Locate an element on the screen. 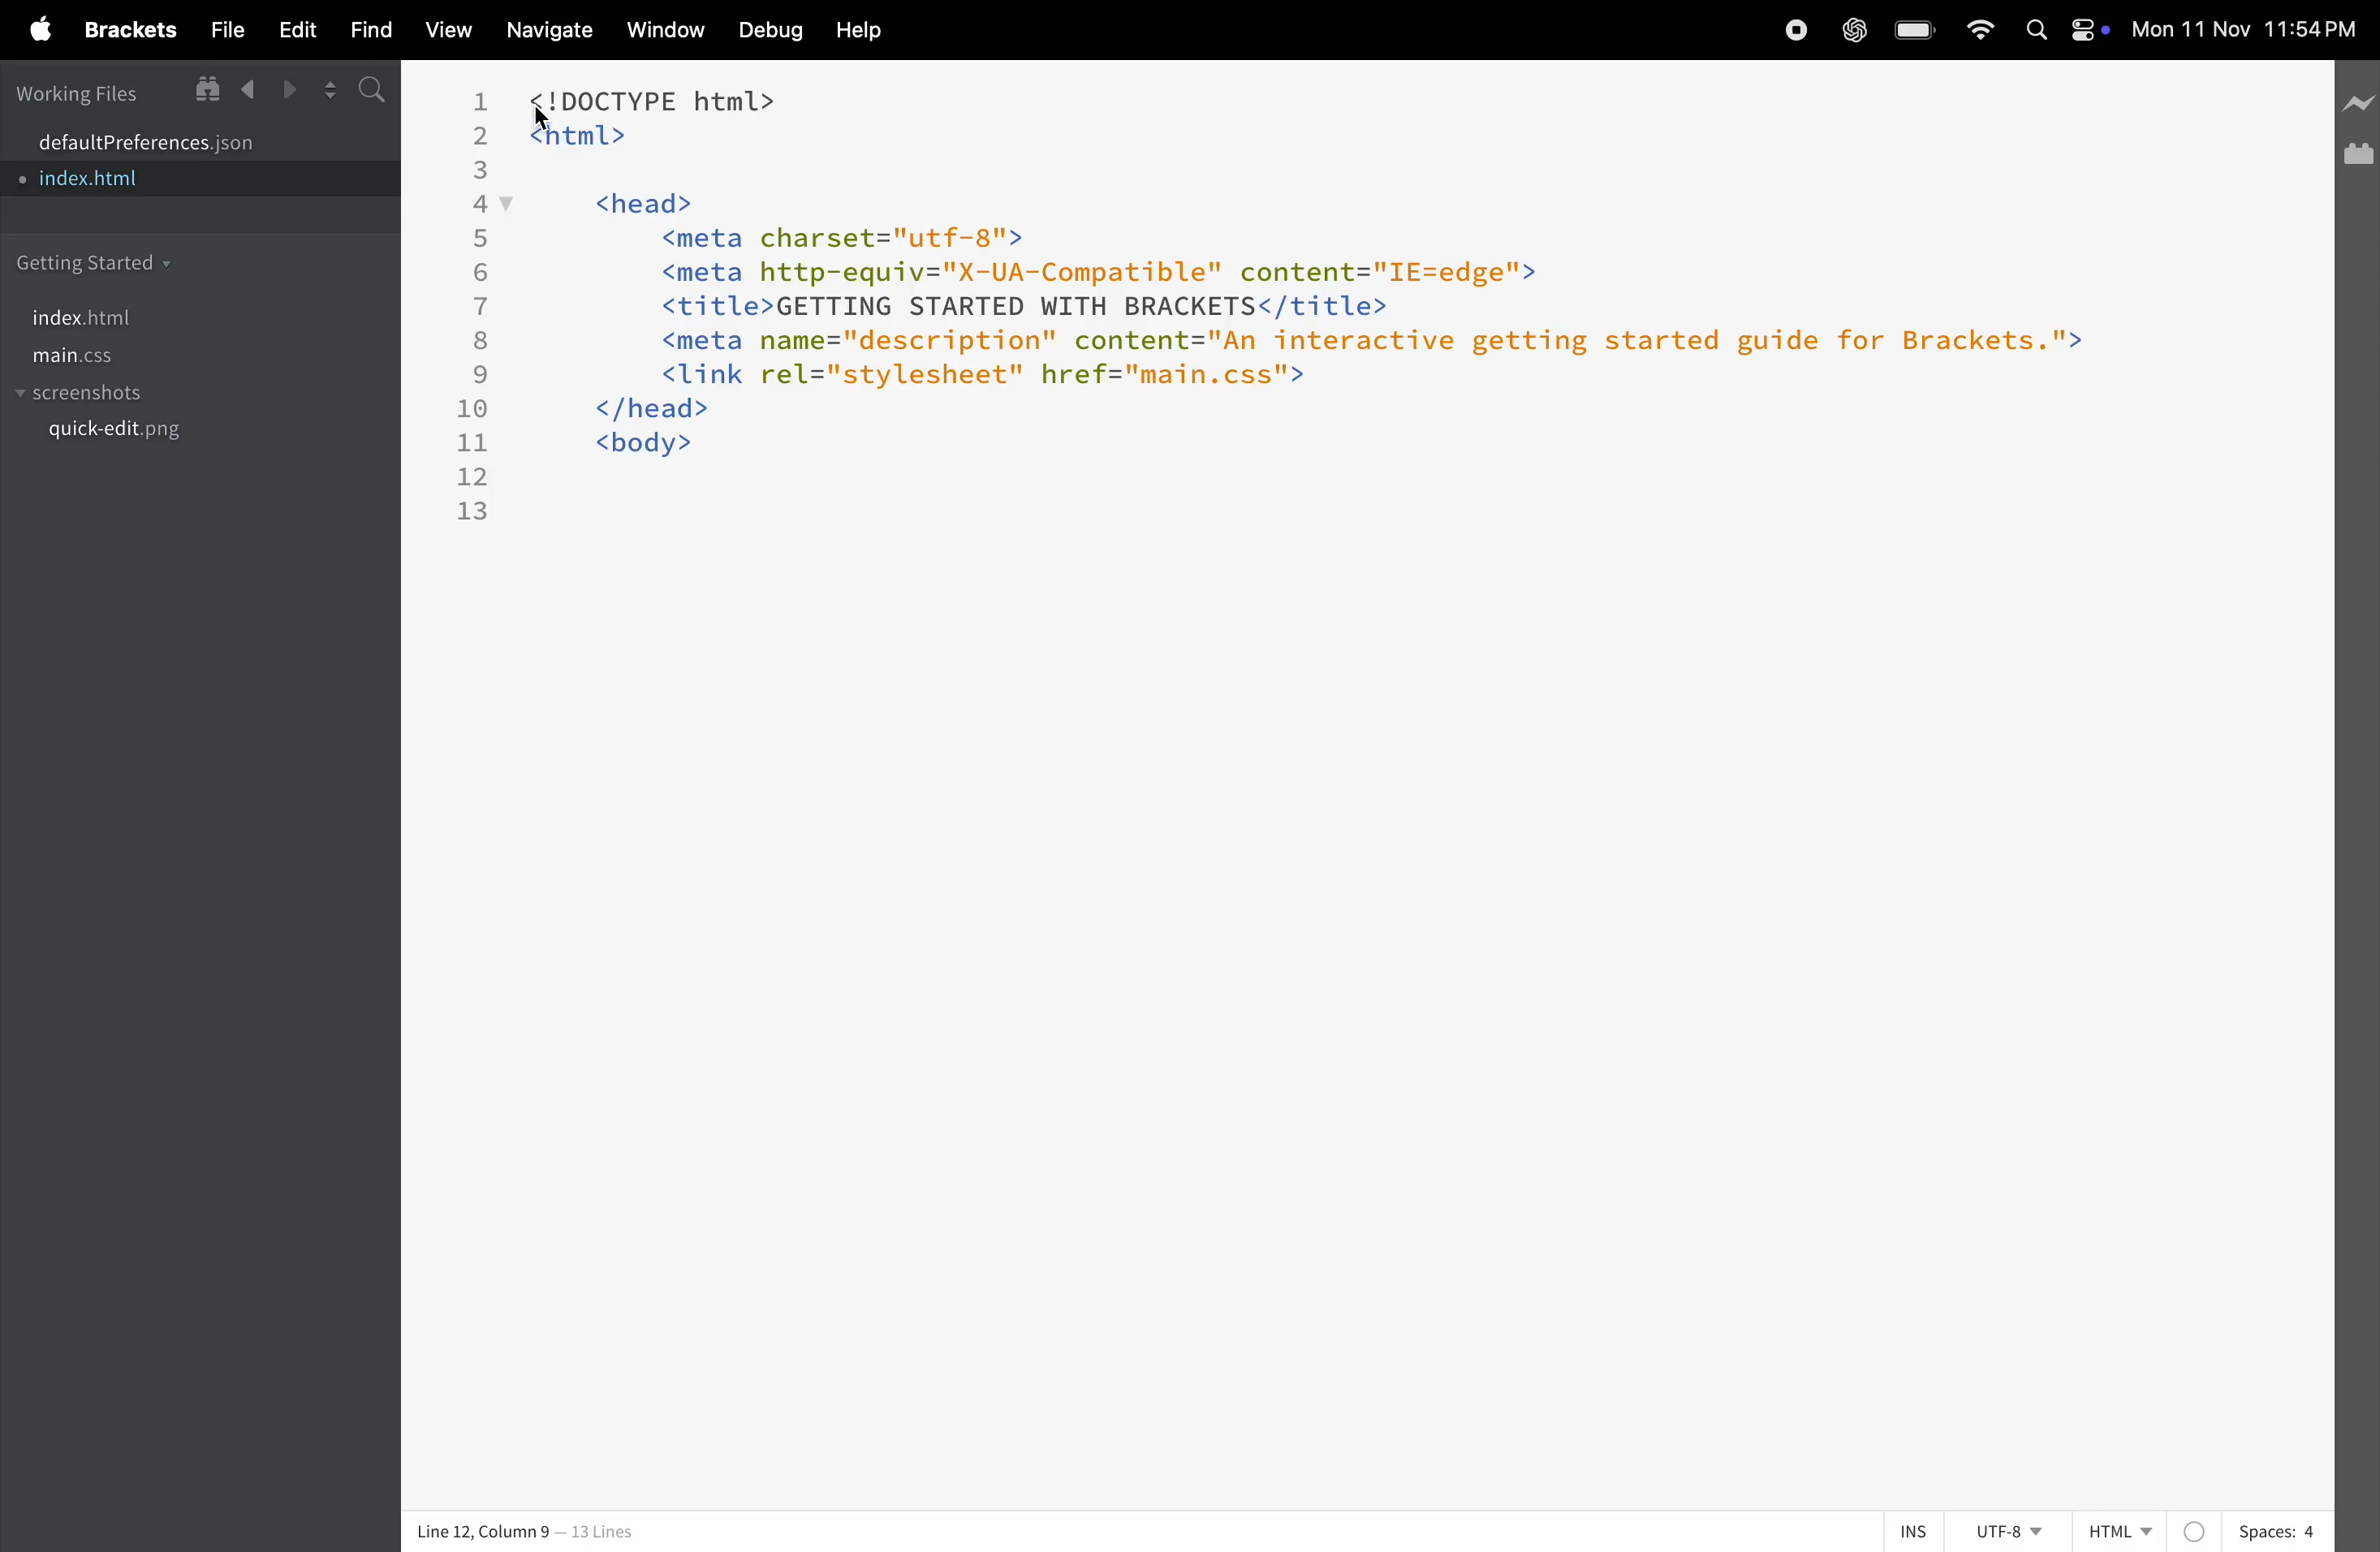 The height and width of the screenshot is (1552, 2380). find is located at coordinates (374, 29).